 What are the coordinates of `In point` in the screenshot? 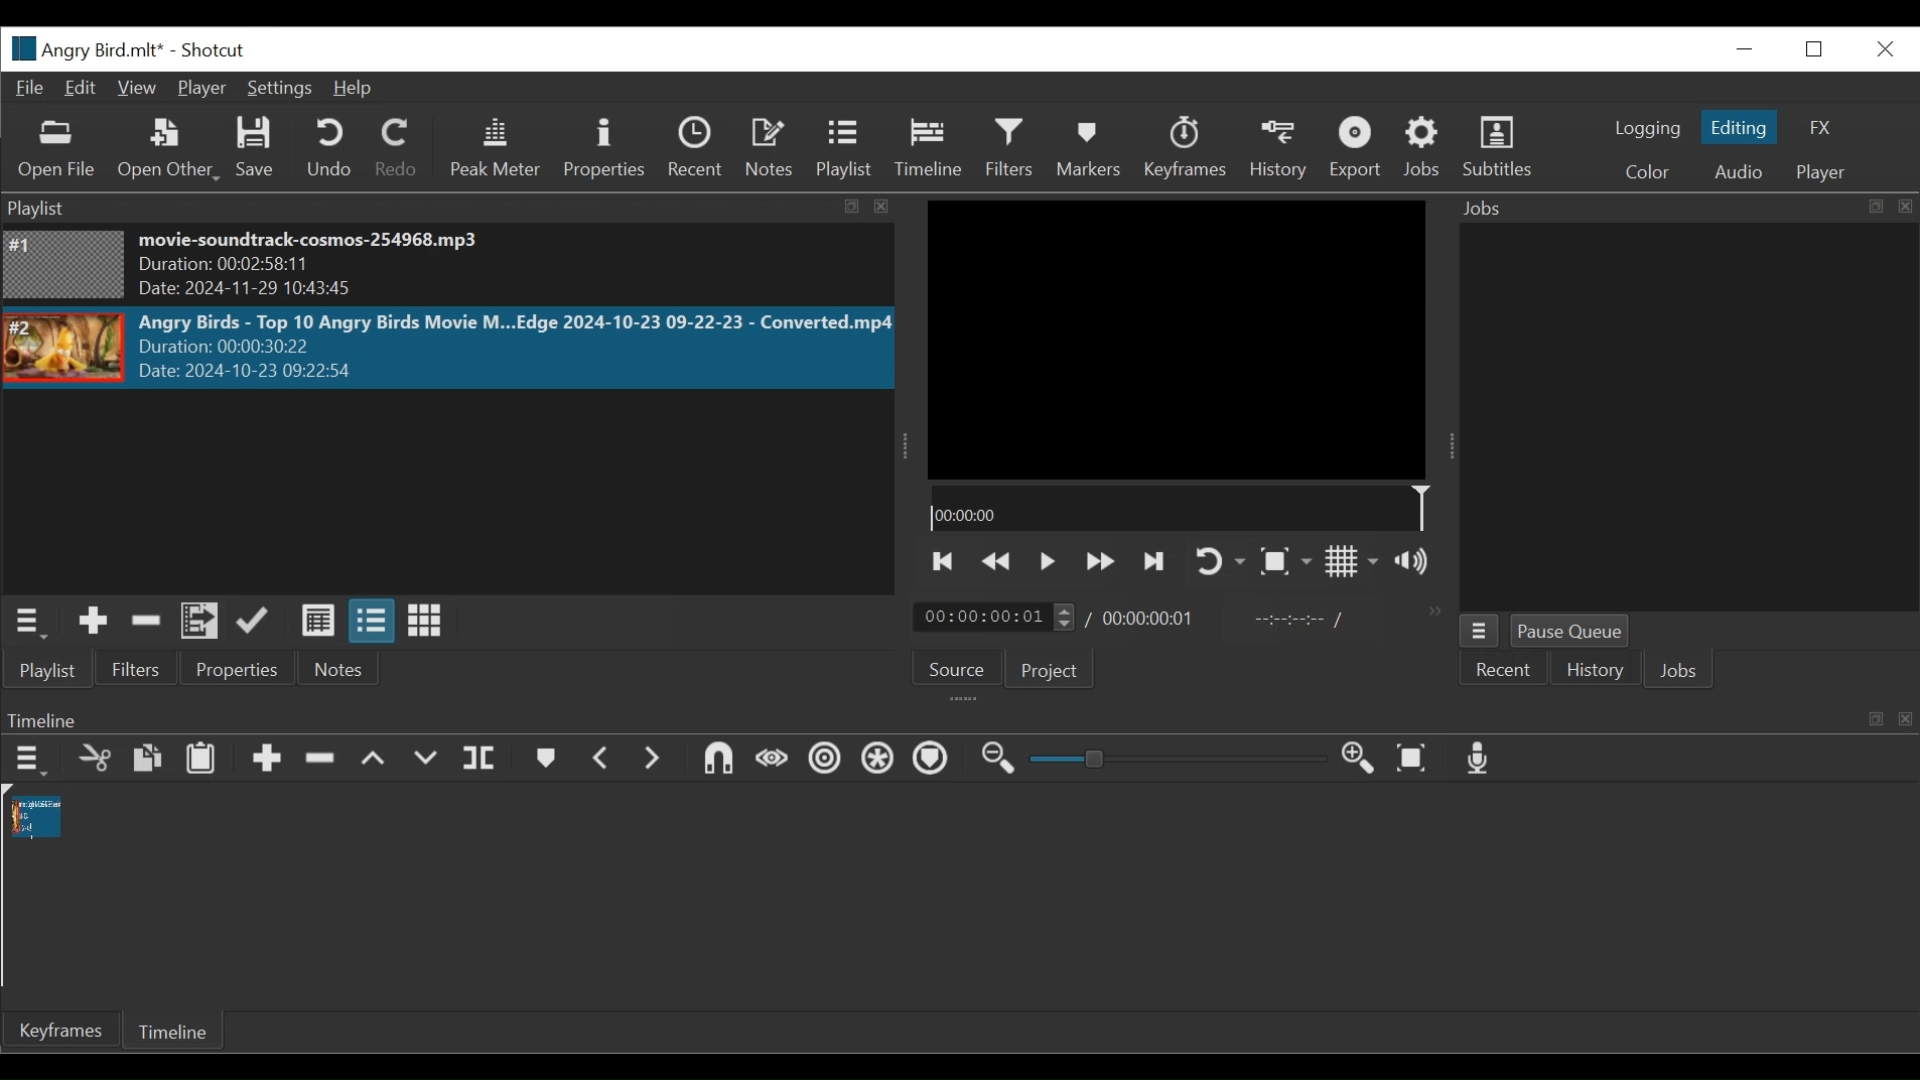 It's located at (1293, 618).